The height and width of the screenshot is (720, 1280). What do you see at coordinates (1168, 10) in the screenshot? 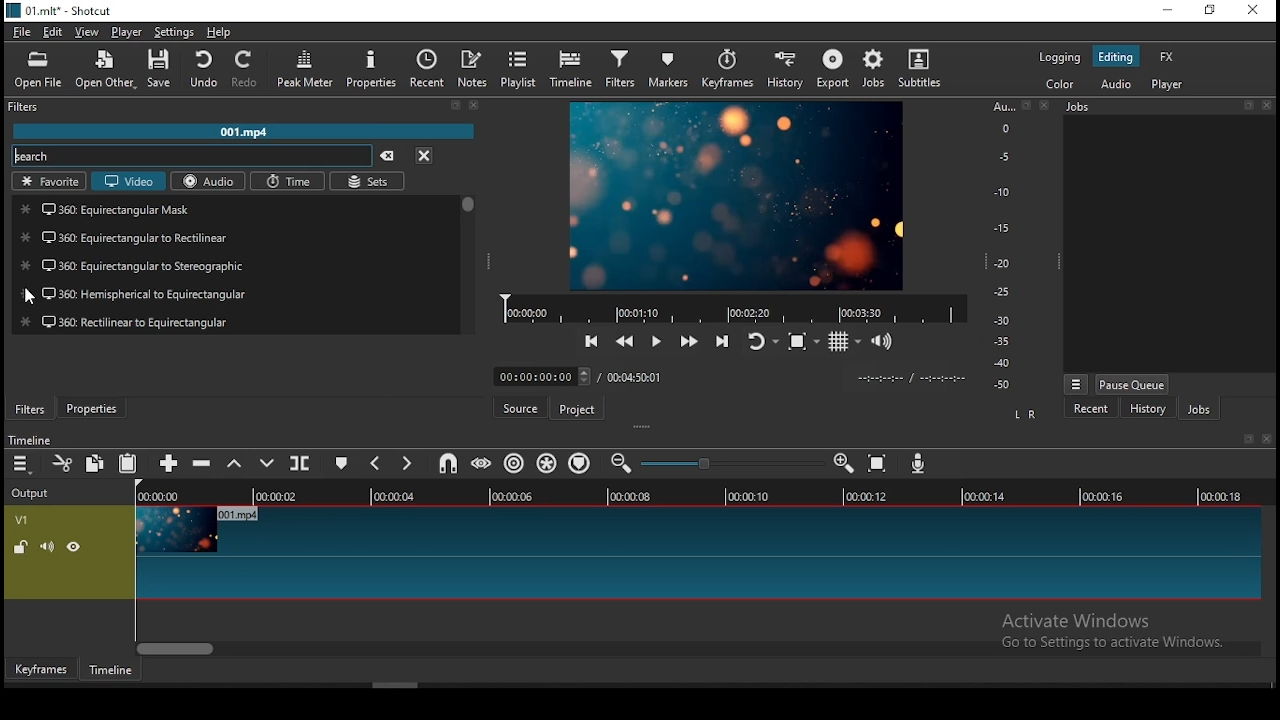
I see `minimize` at bounding box center [1168, 10].